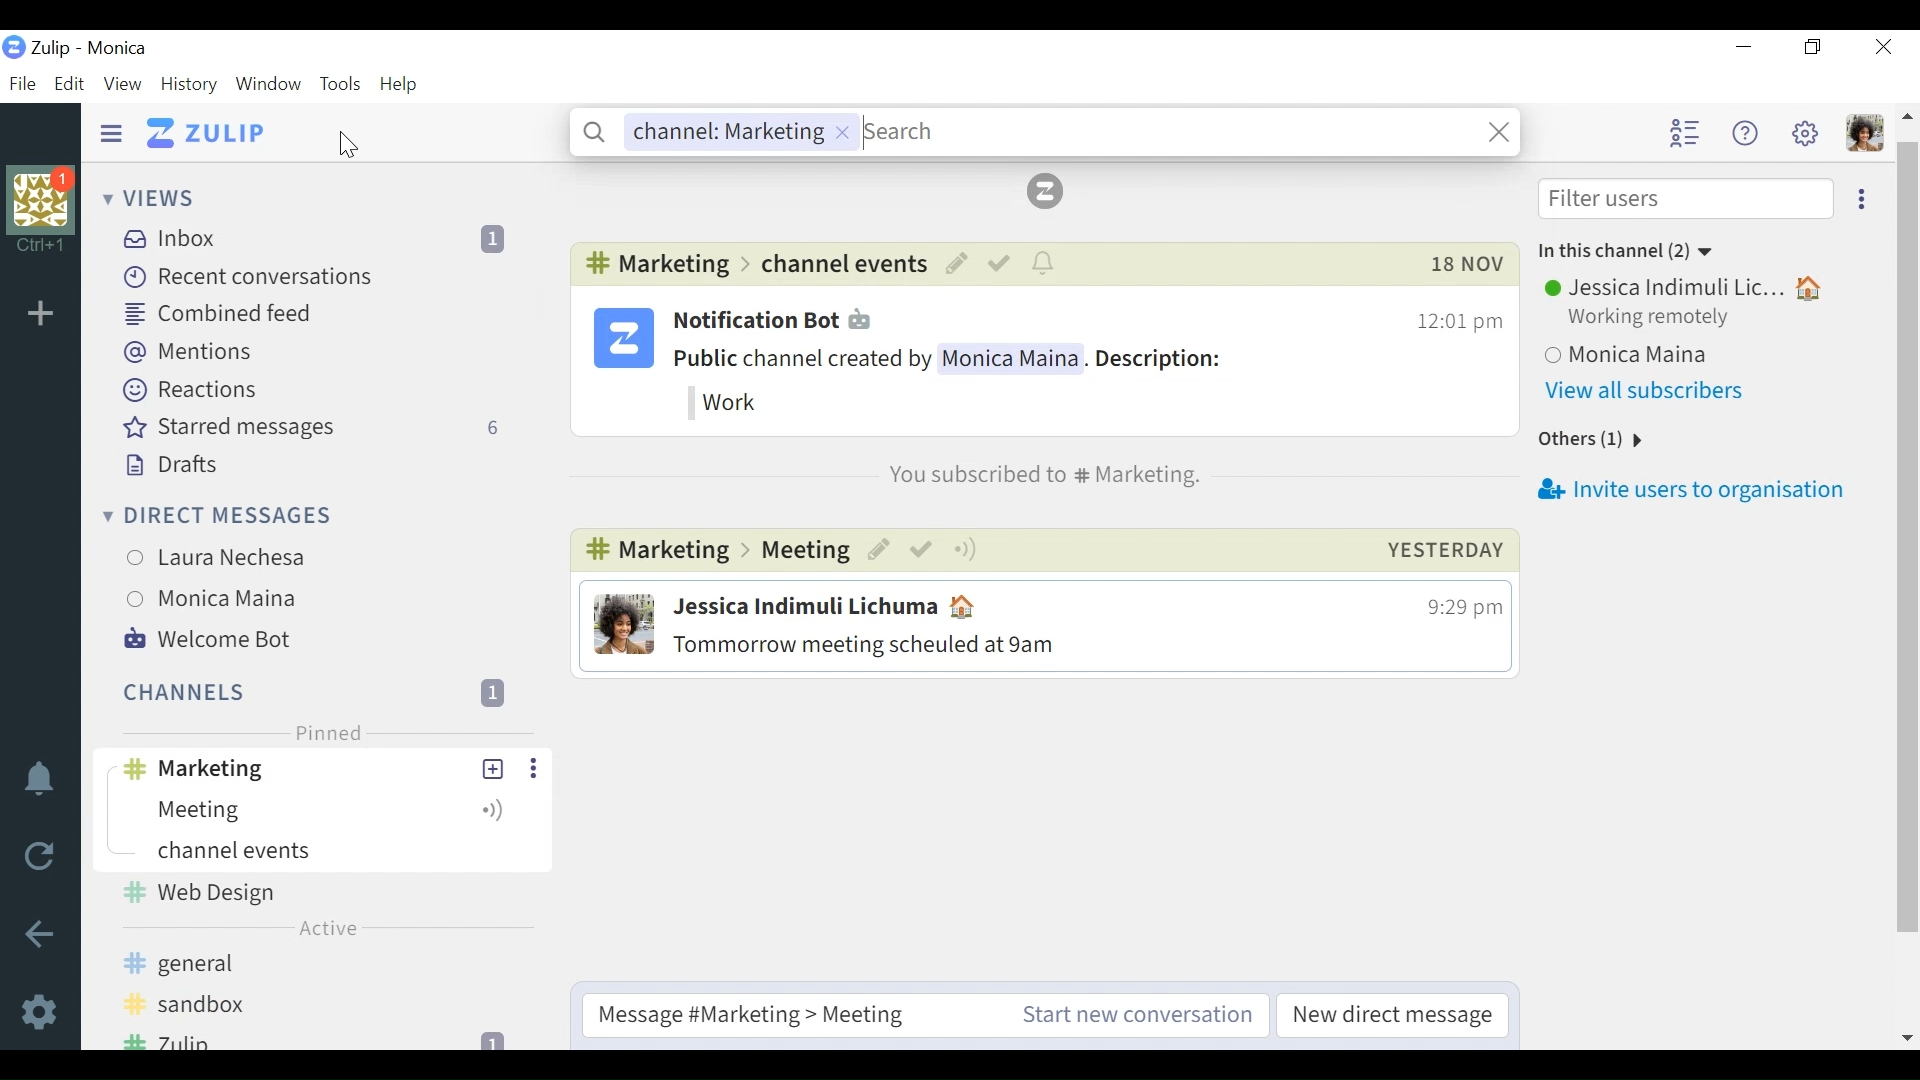 This screenshot has width=1920, height=1080. Describe the element at coordinates (206, 132) in the screenshot. I see `Go to Home view (Inbox)` at that location.